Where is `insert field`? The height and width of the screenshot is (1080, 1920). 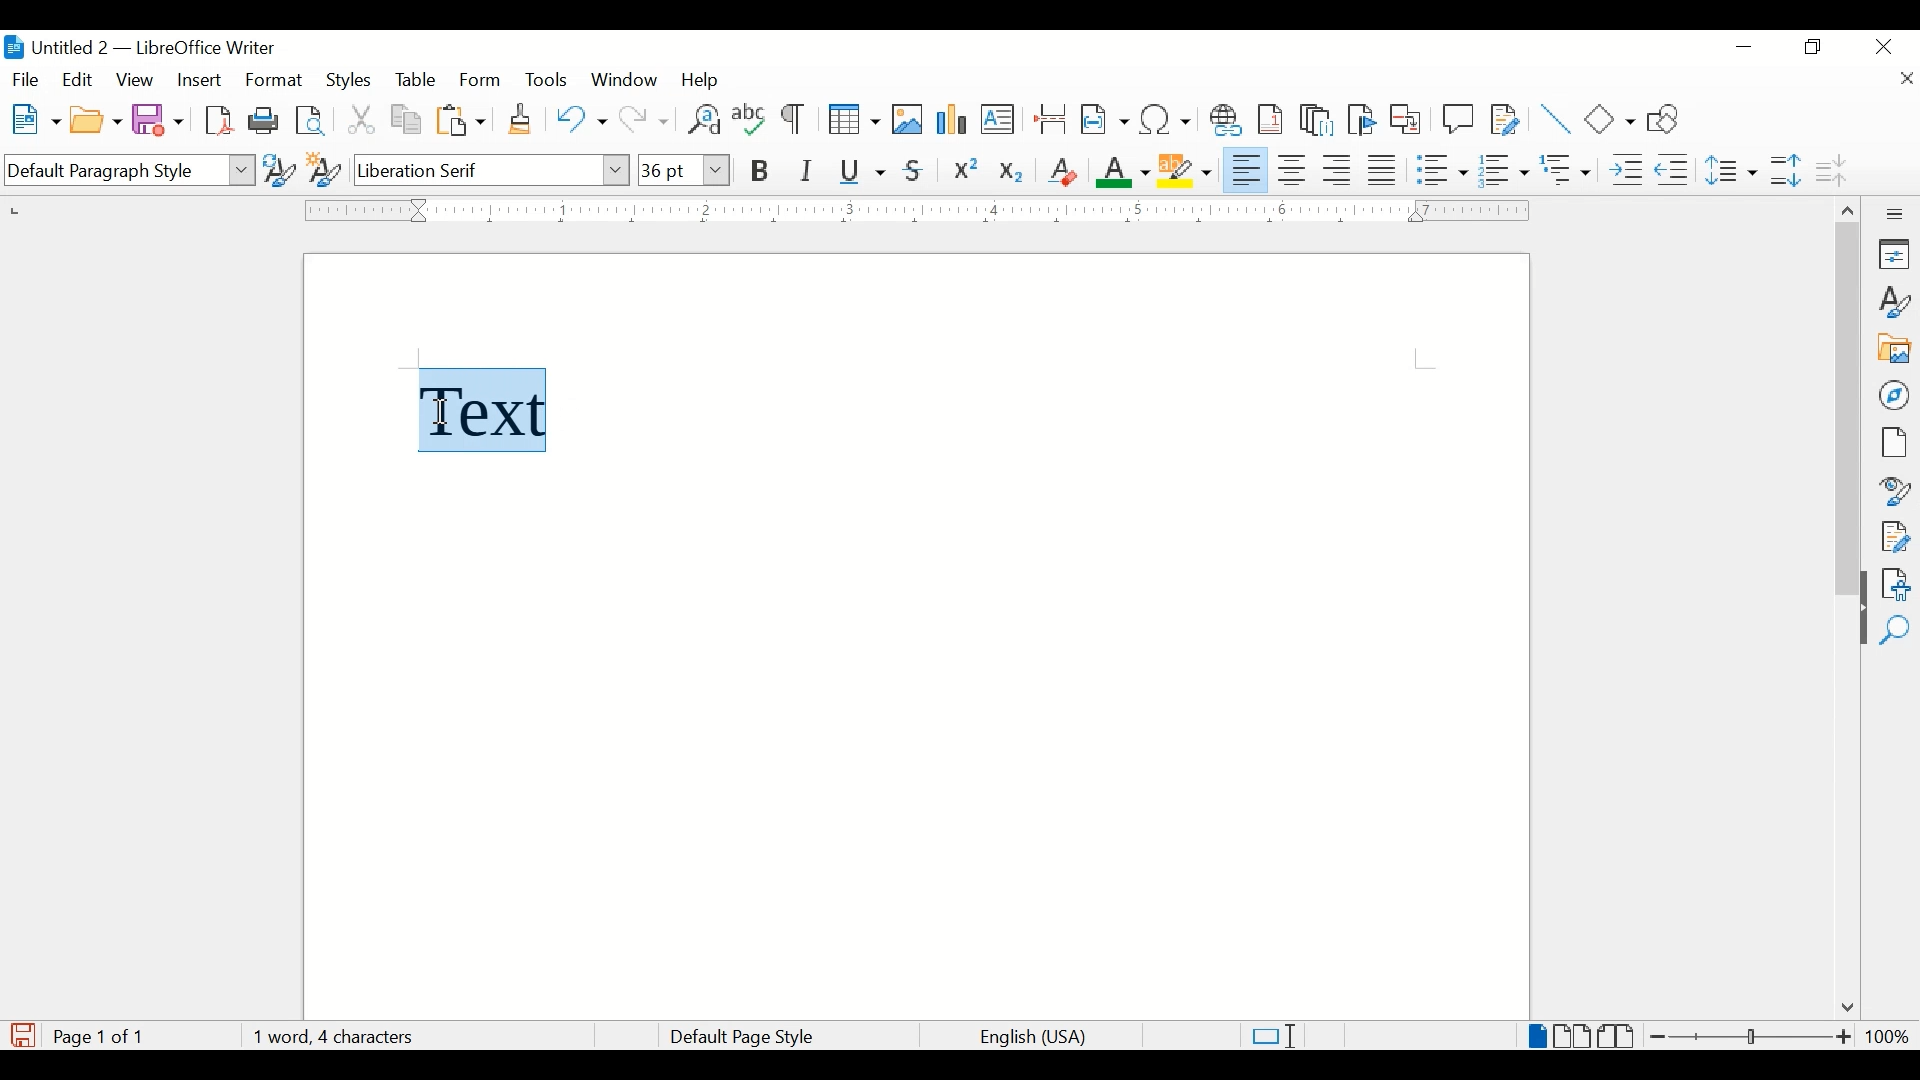 insert field is located at coordinates (1105, 119).